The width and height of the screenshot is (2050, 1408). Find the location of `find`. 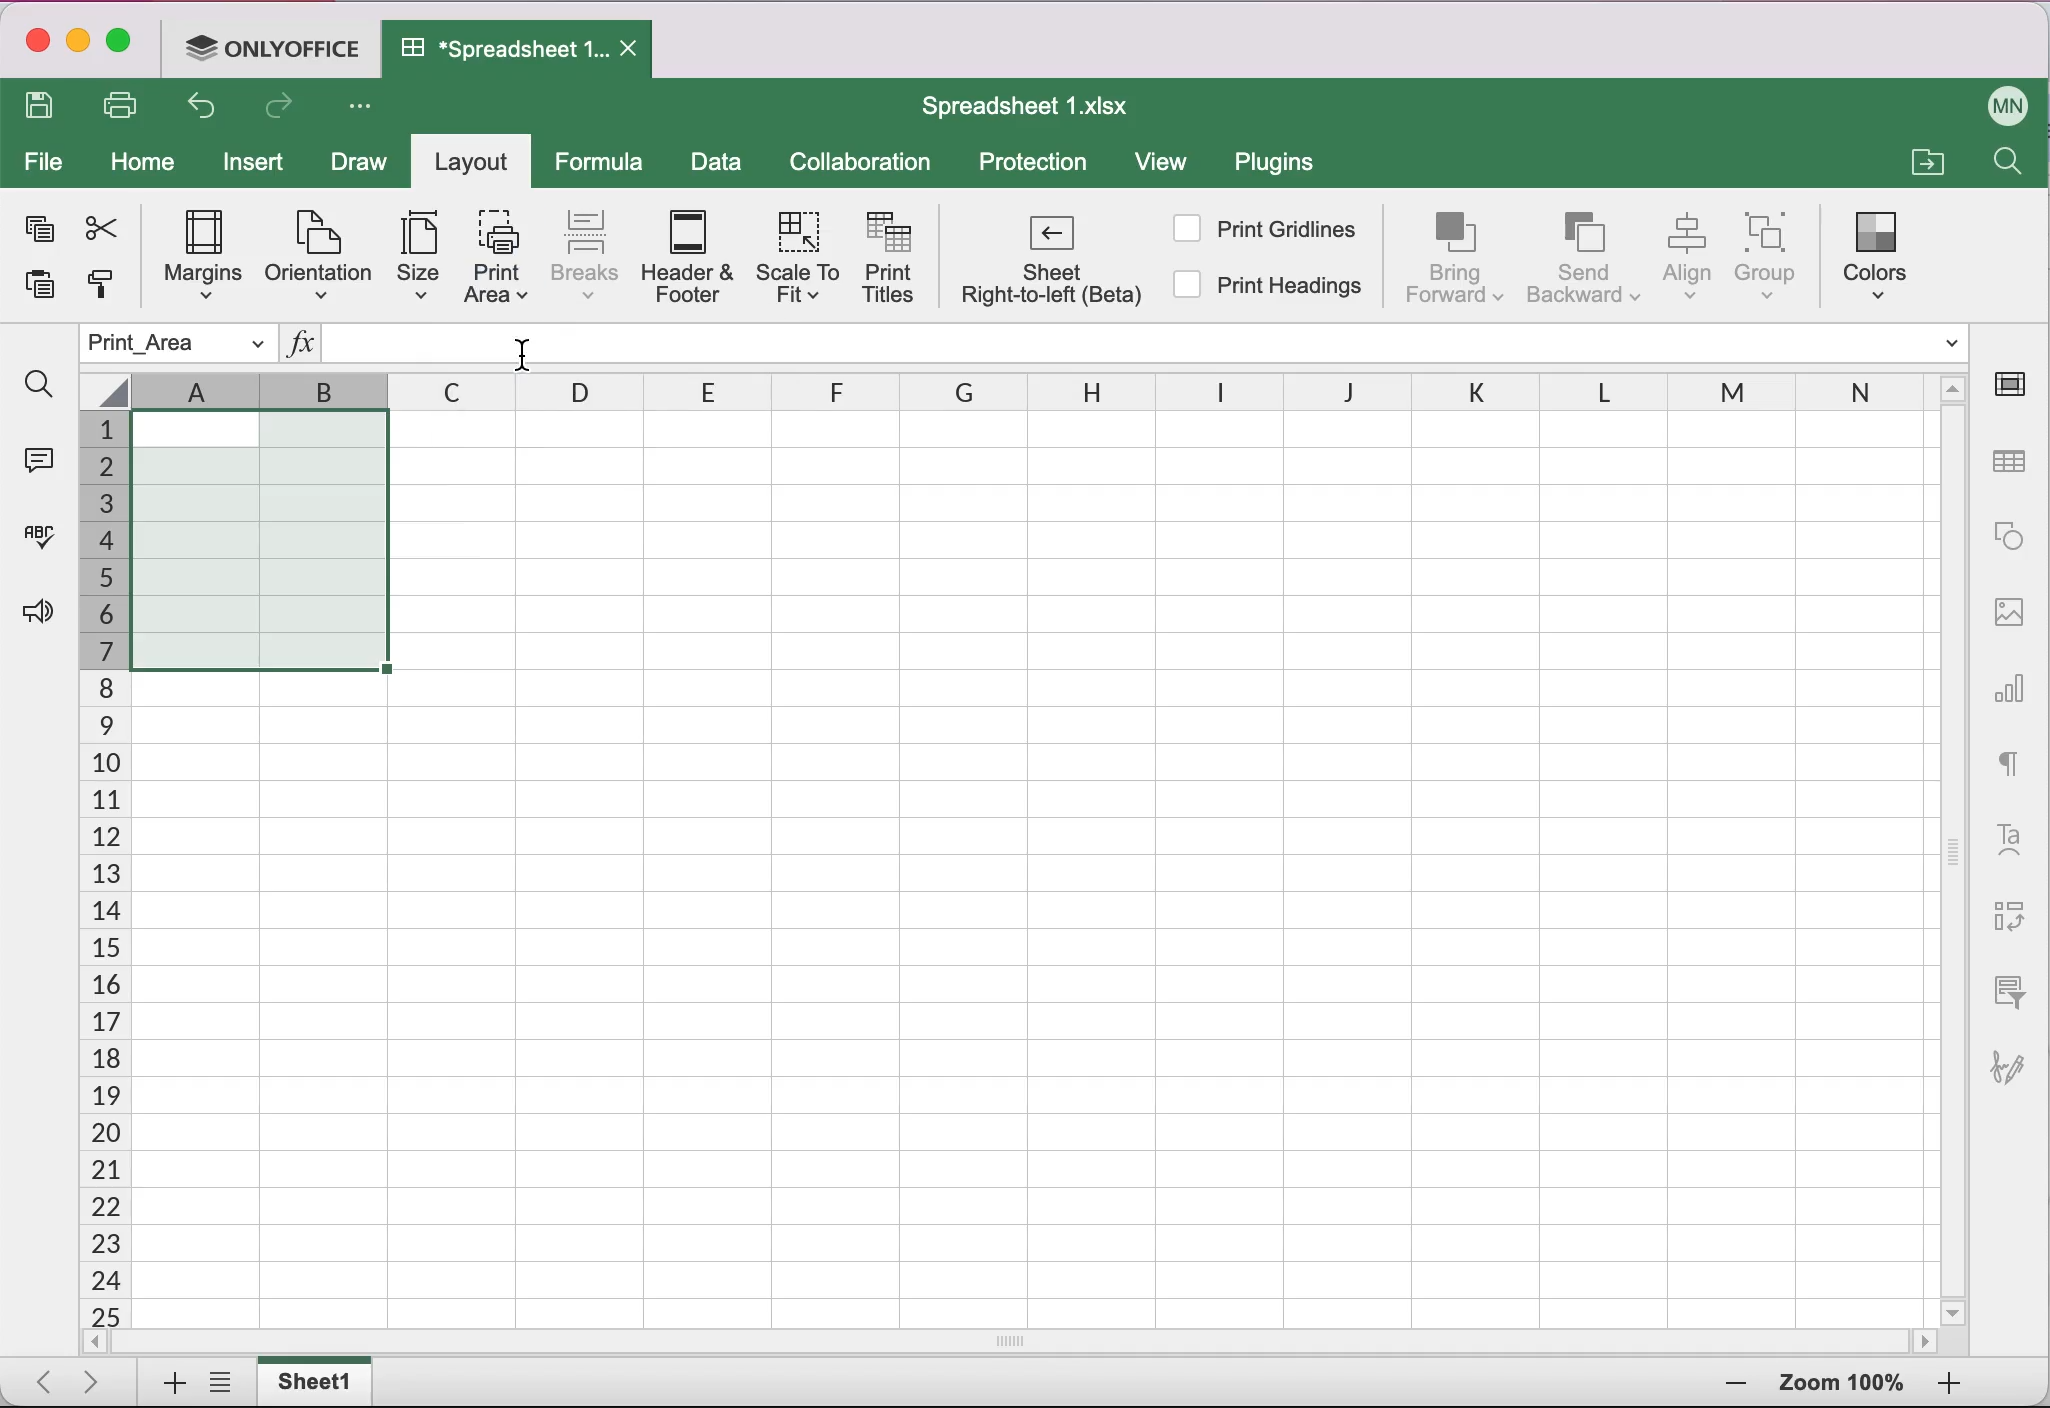

find is located at coordinates (38, 385).